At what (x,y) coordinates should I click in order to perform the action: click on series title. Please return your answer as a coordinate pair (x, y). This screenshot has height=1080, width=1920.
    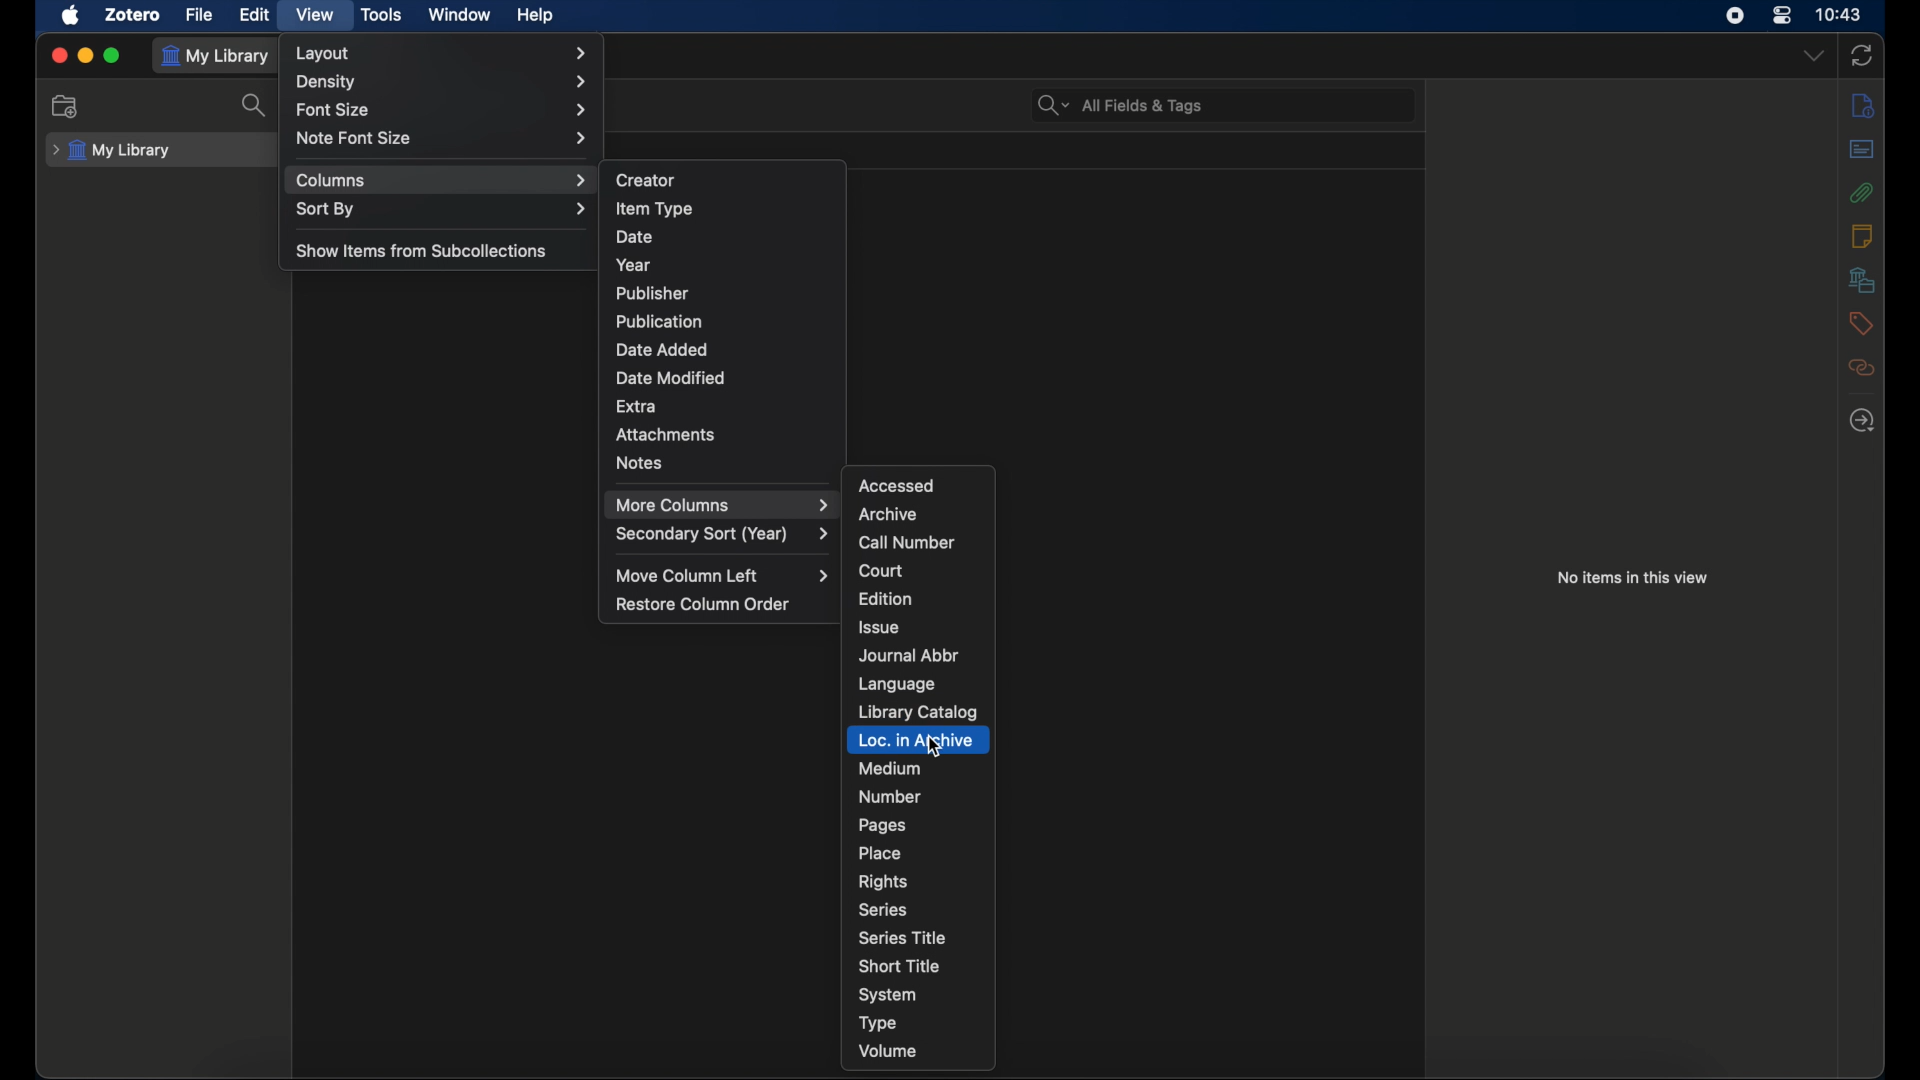
    Looking at the image, I should click on (904, 937).